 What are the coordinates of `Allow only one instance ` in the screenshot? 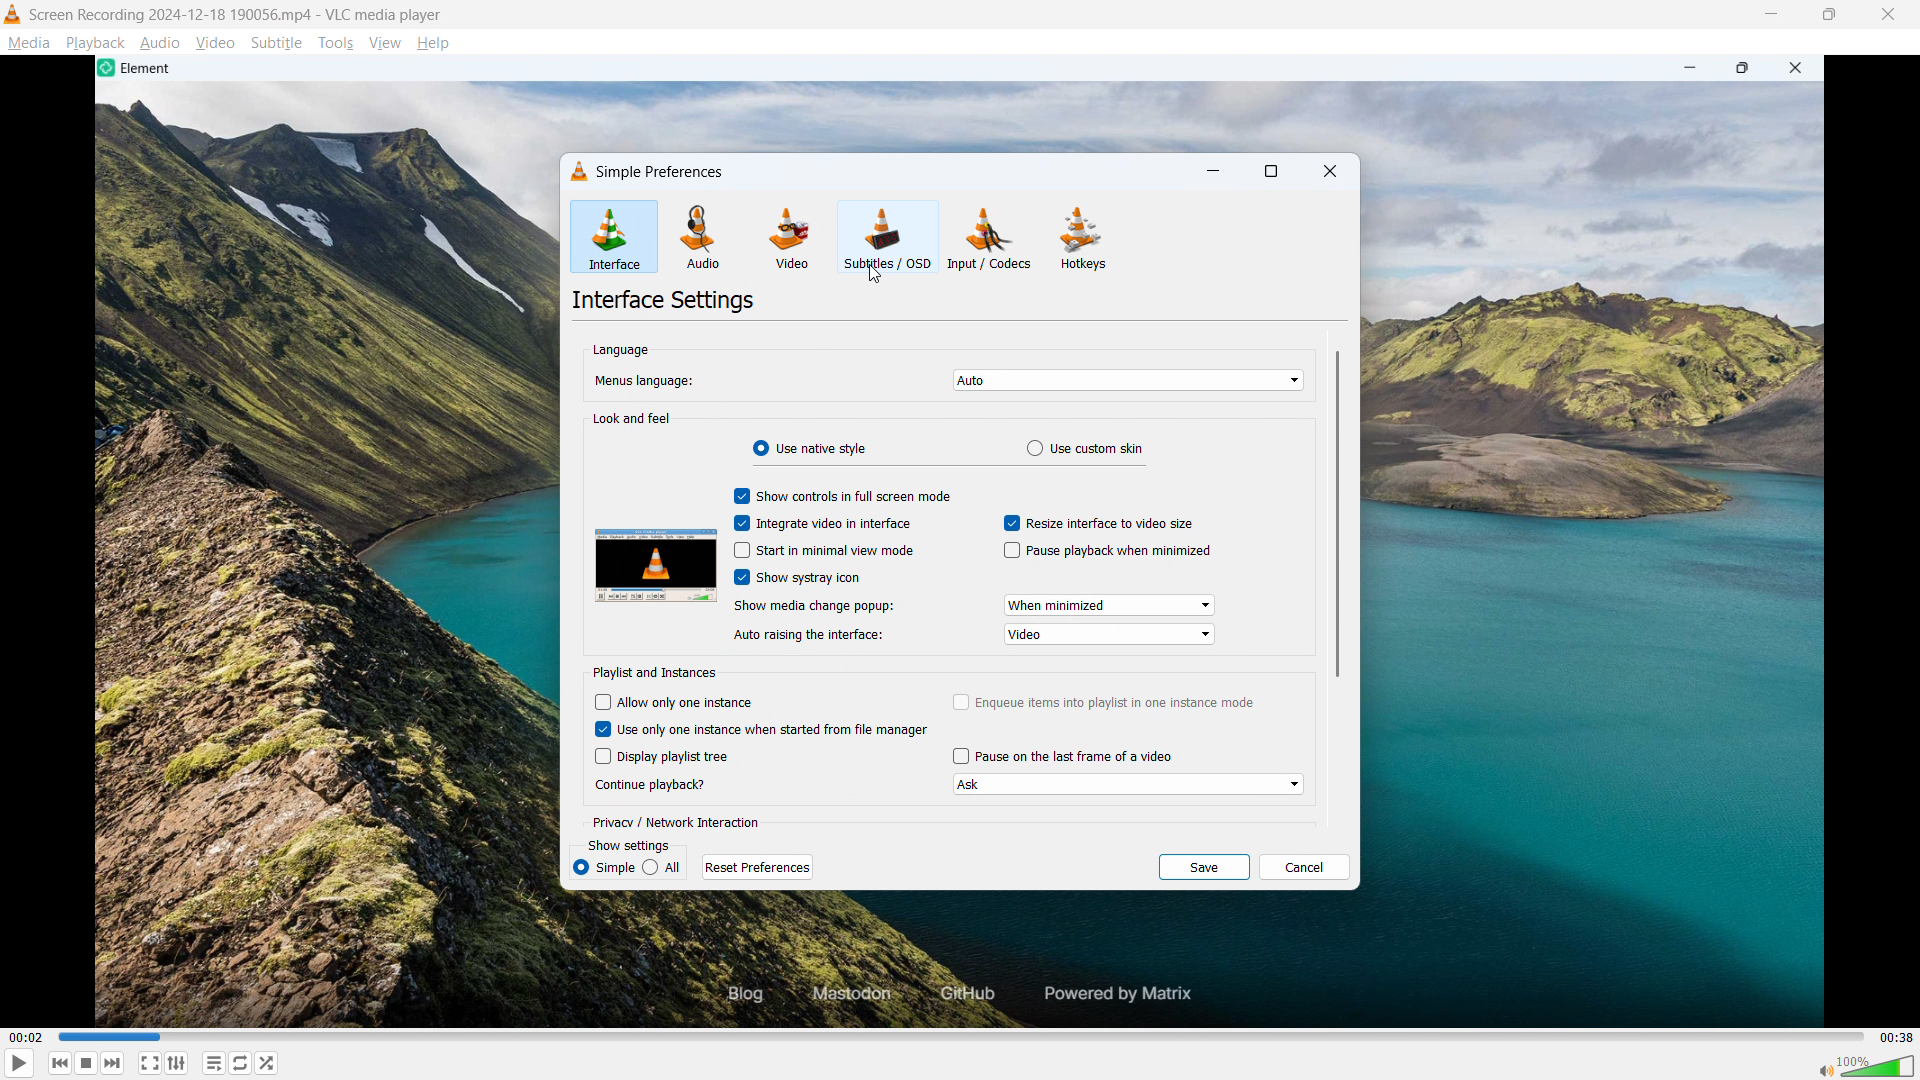 It's located at (689, 701).